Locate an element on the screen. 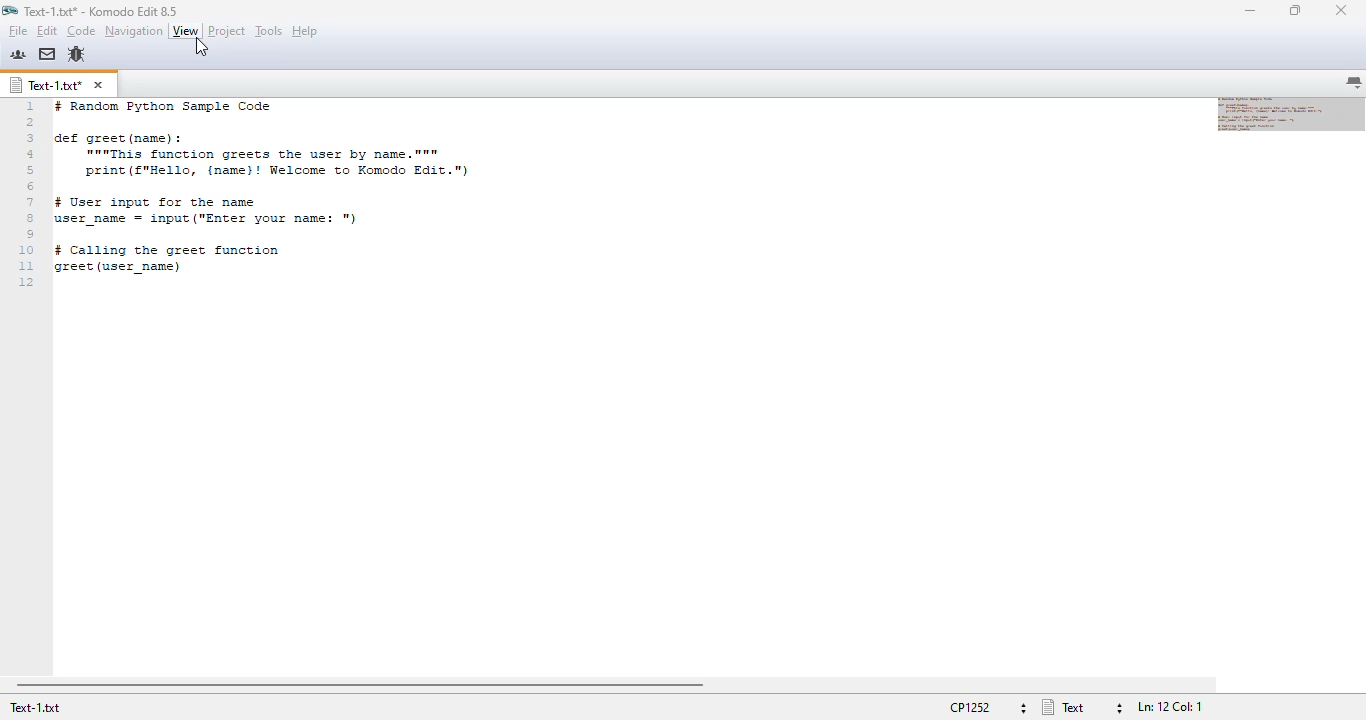 This screenshot has width=1366, height=720. tools is located at coordinates (269, 30).